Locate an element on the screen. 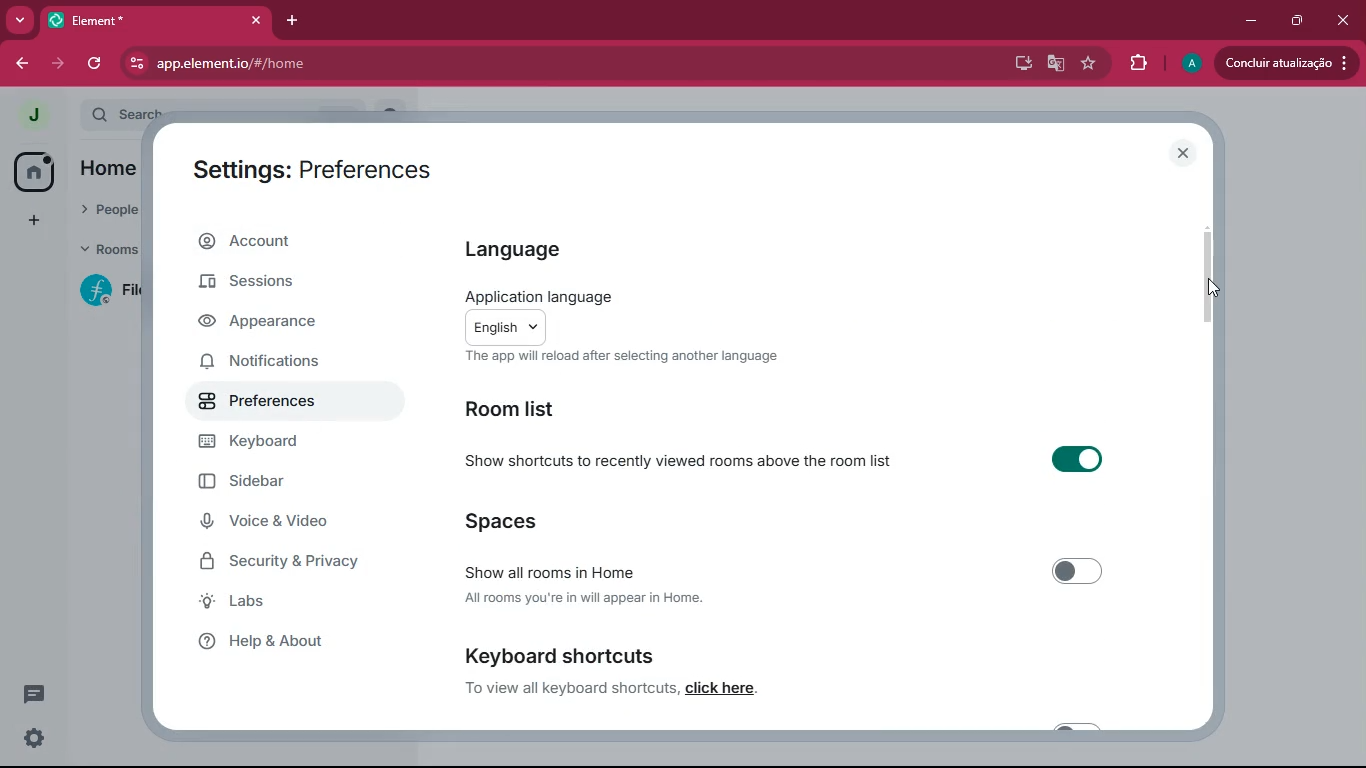 The width and height of the screenshot is (1366, 768). voice & video is located at coordinates (283, 525).